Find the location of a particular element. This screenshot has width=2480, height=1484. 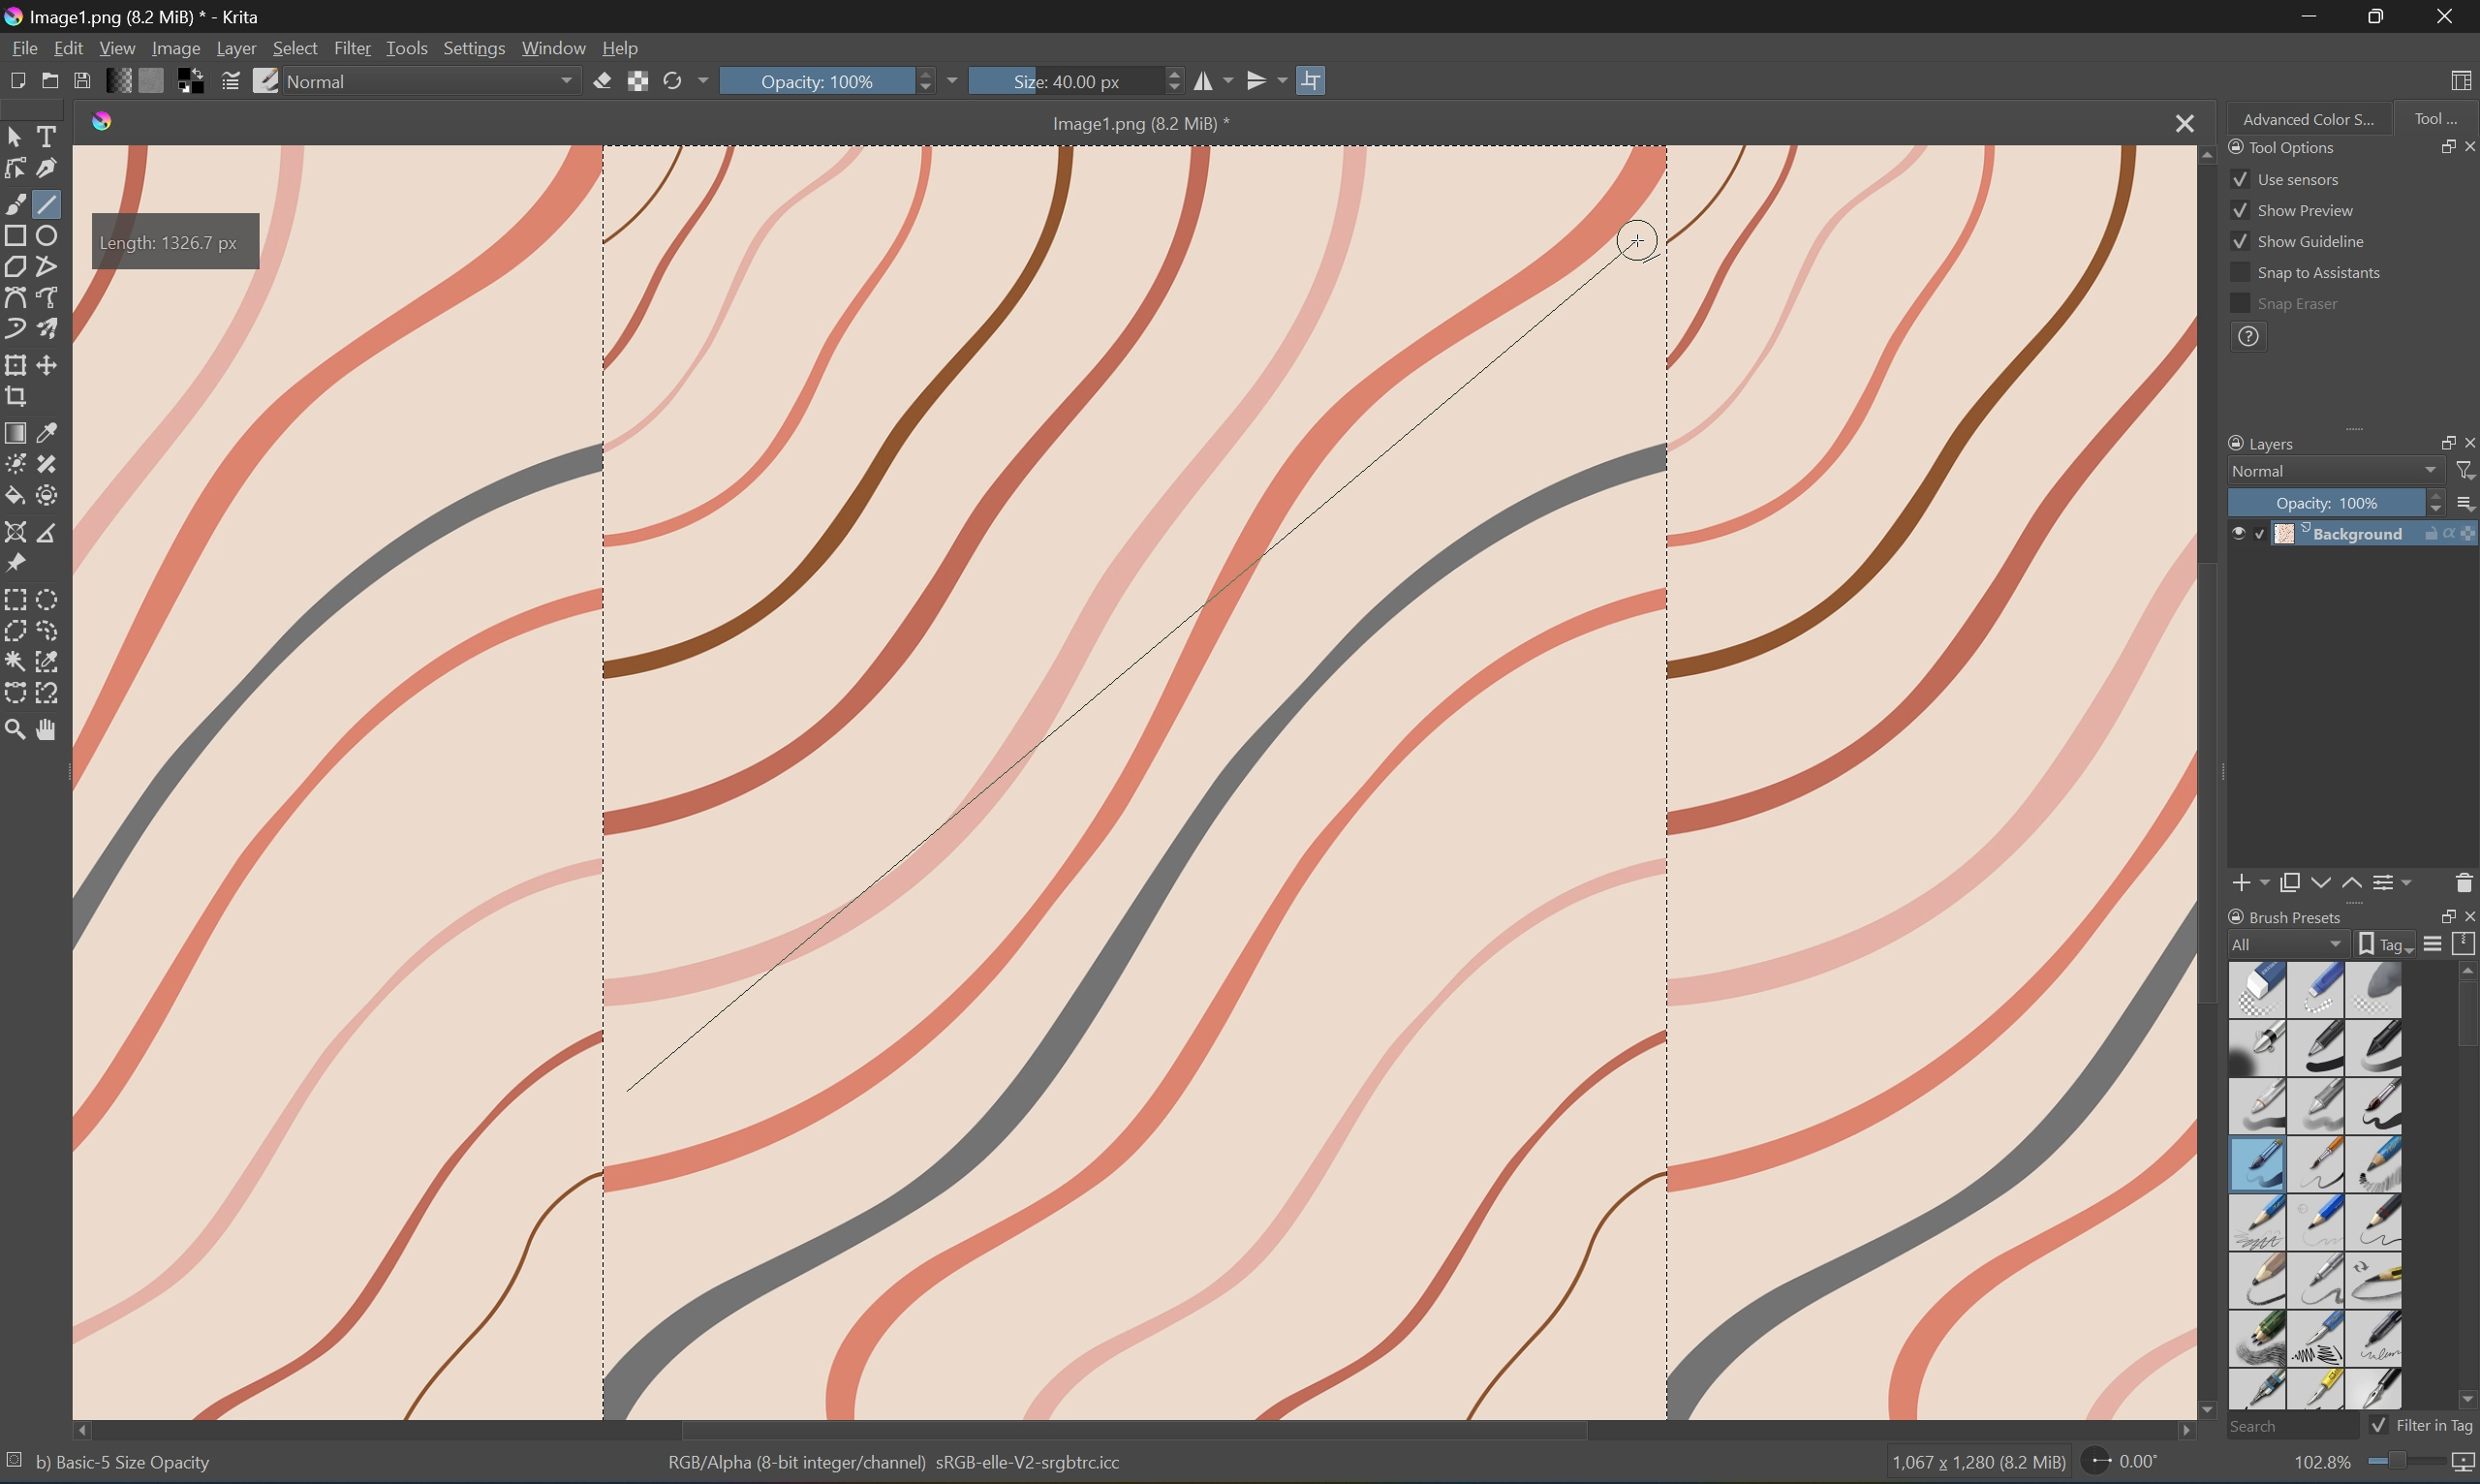

Snap to assistants is located at coordinates (2304, 274).